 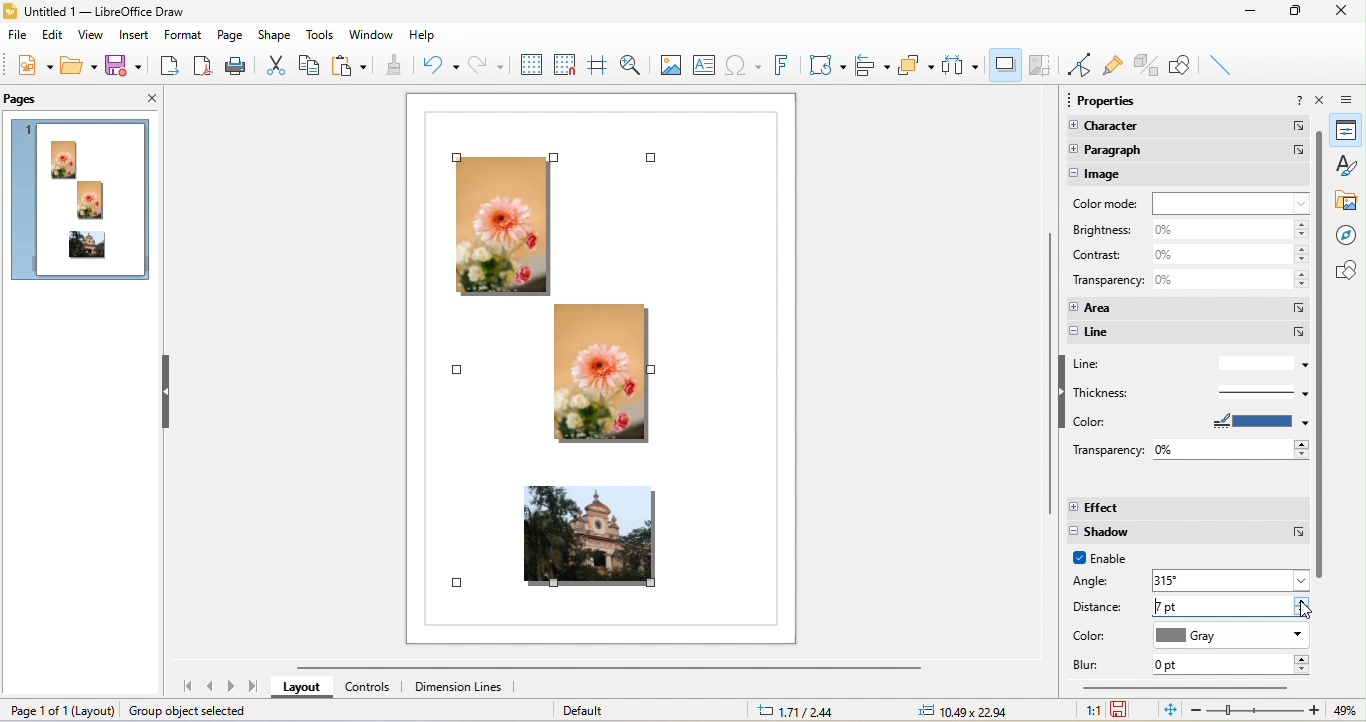 I want to click on brightness 0%, so click(x=1189, y=229).